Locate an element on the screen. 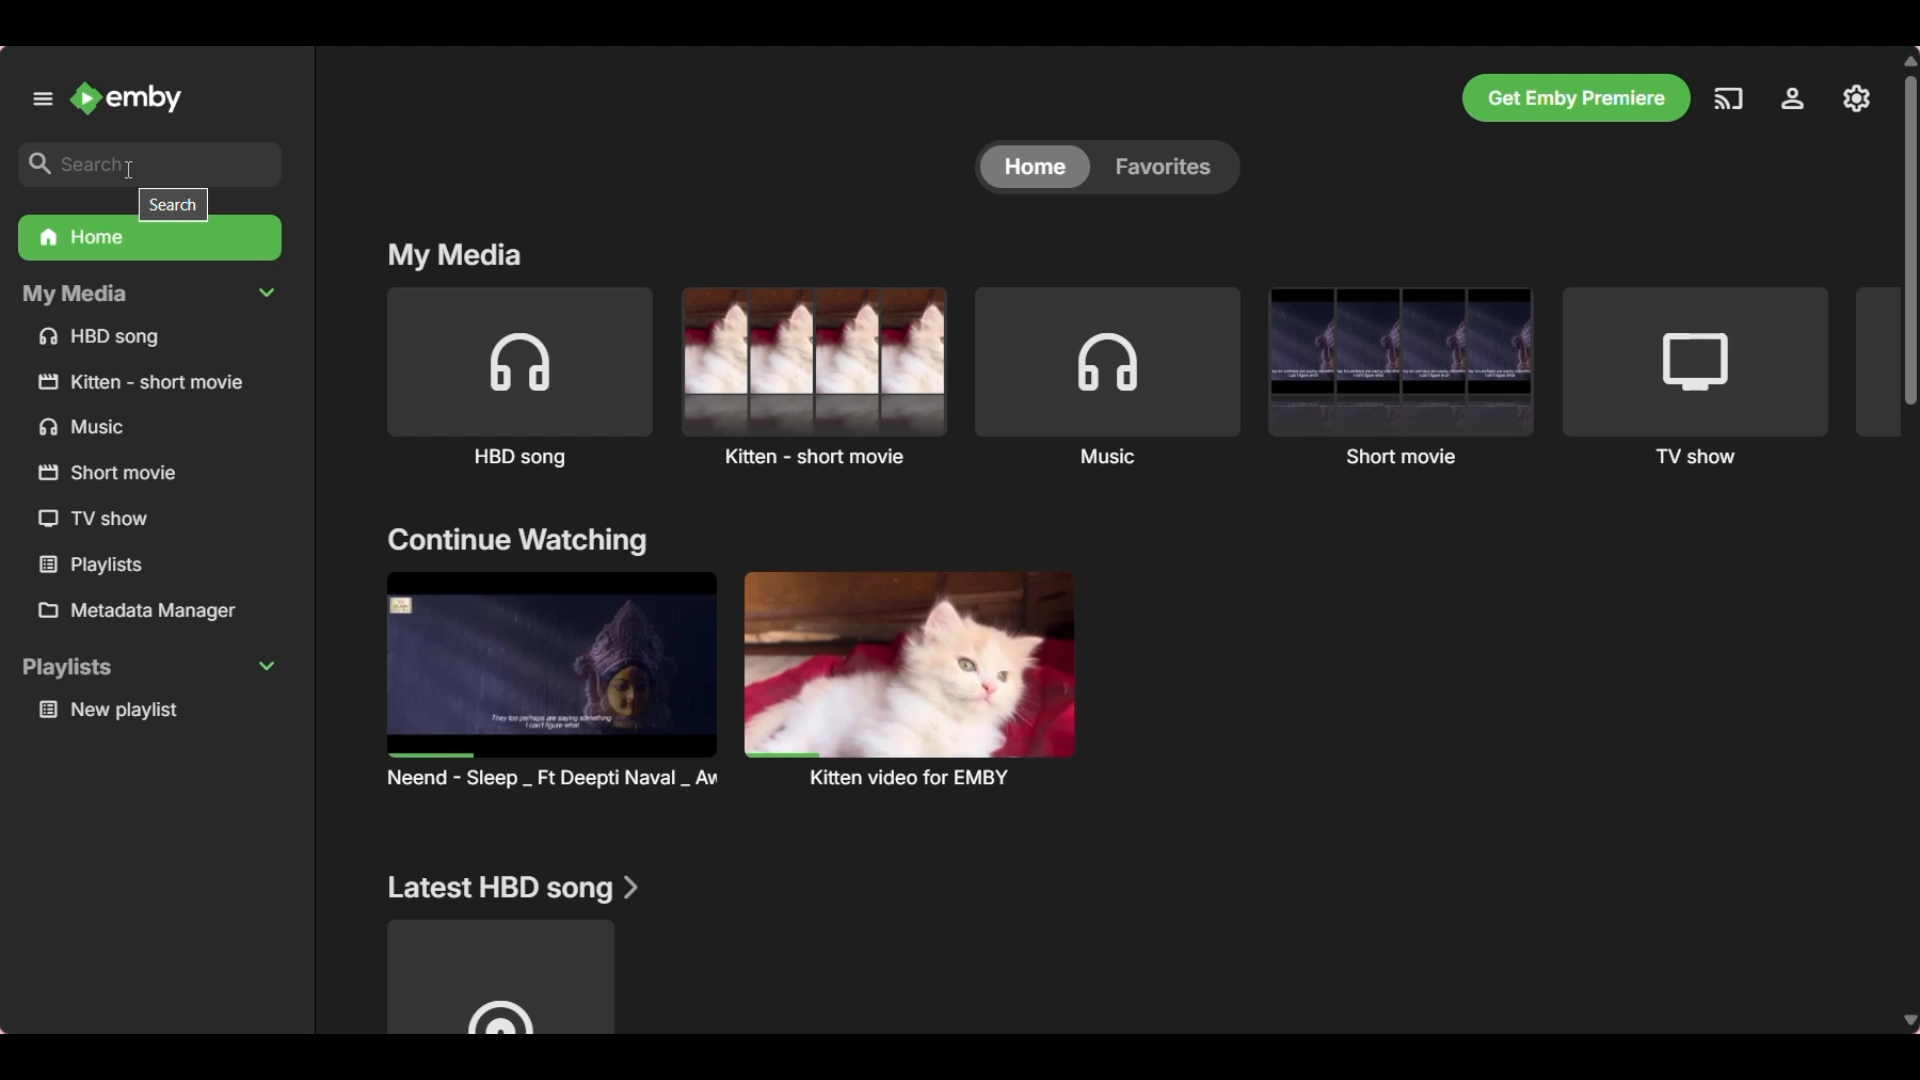 The image size is (1920, 1080). Section title is located at coordinates (518, 538).